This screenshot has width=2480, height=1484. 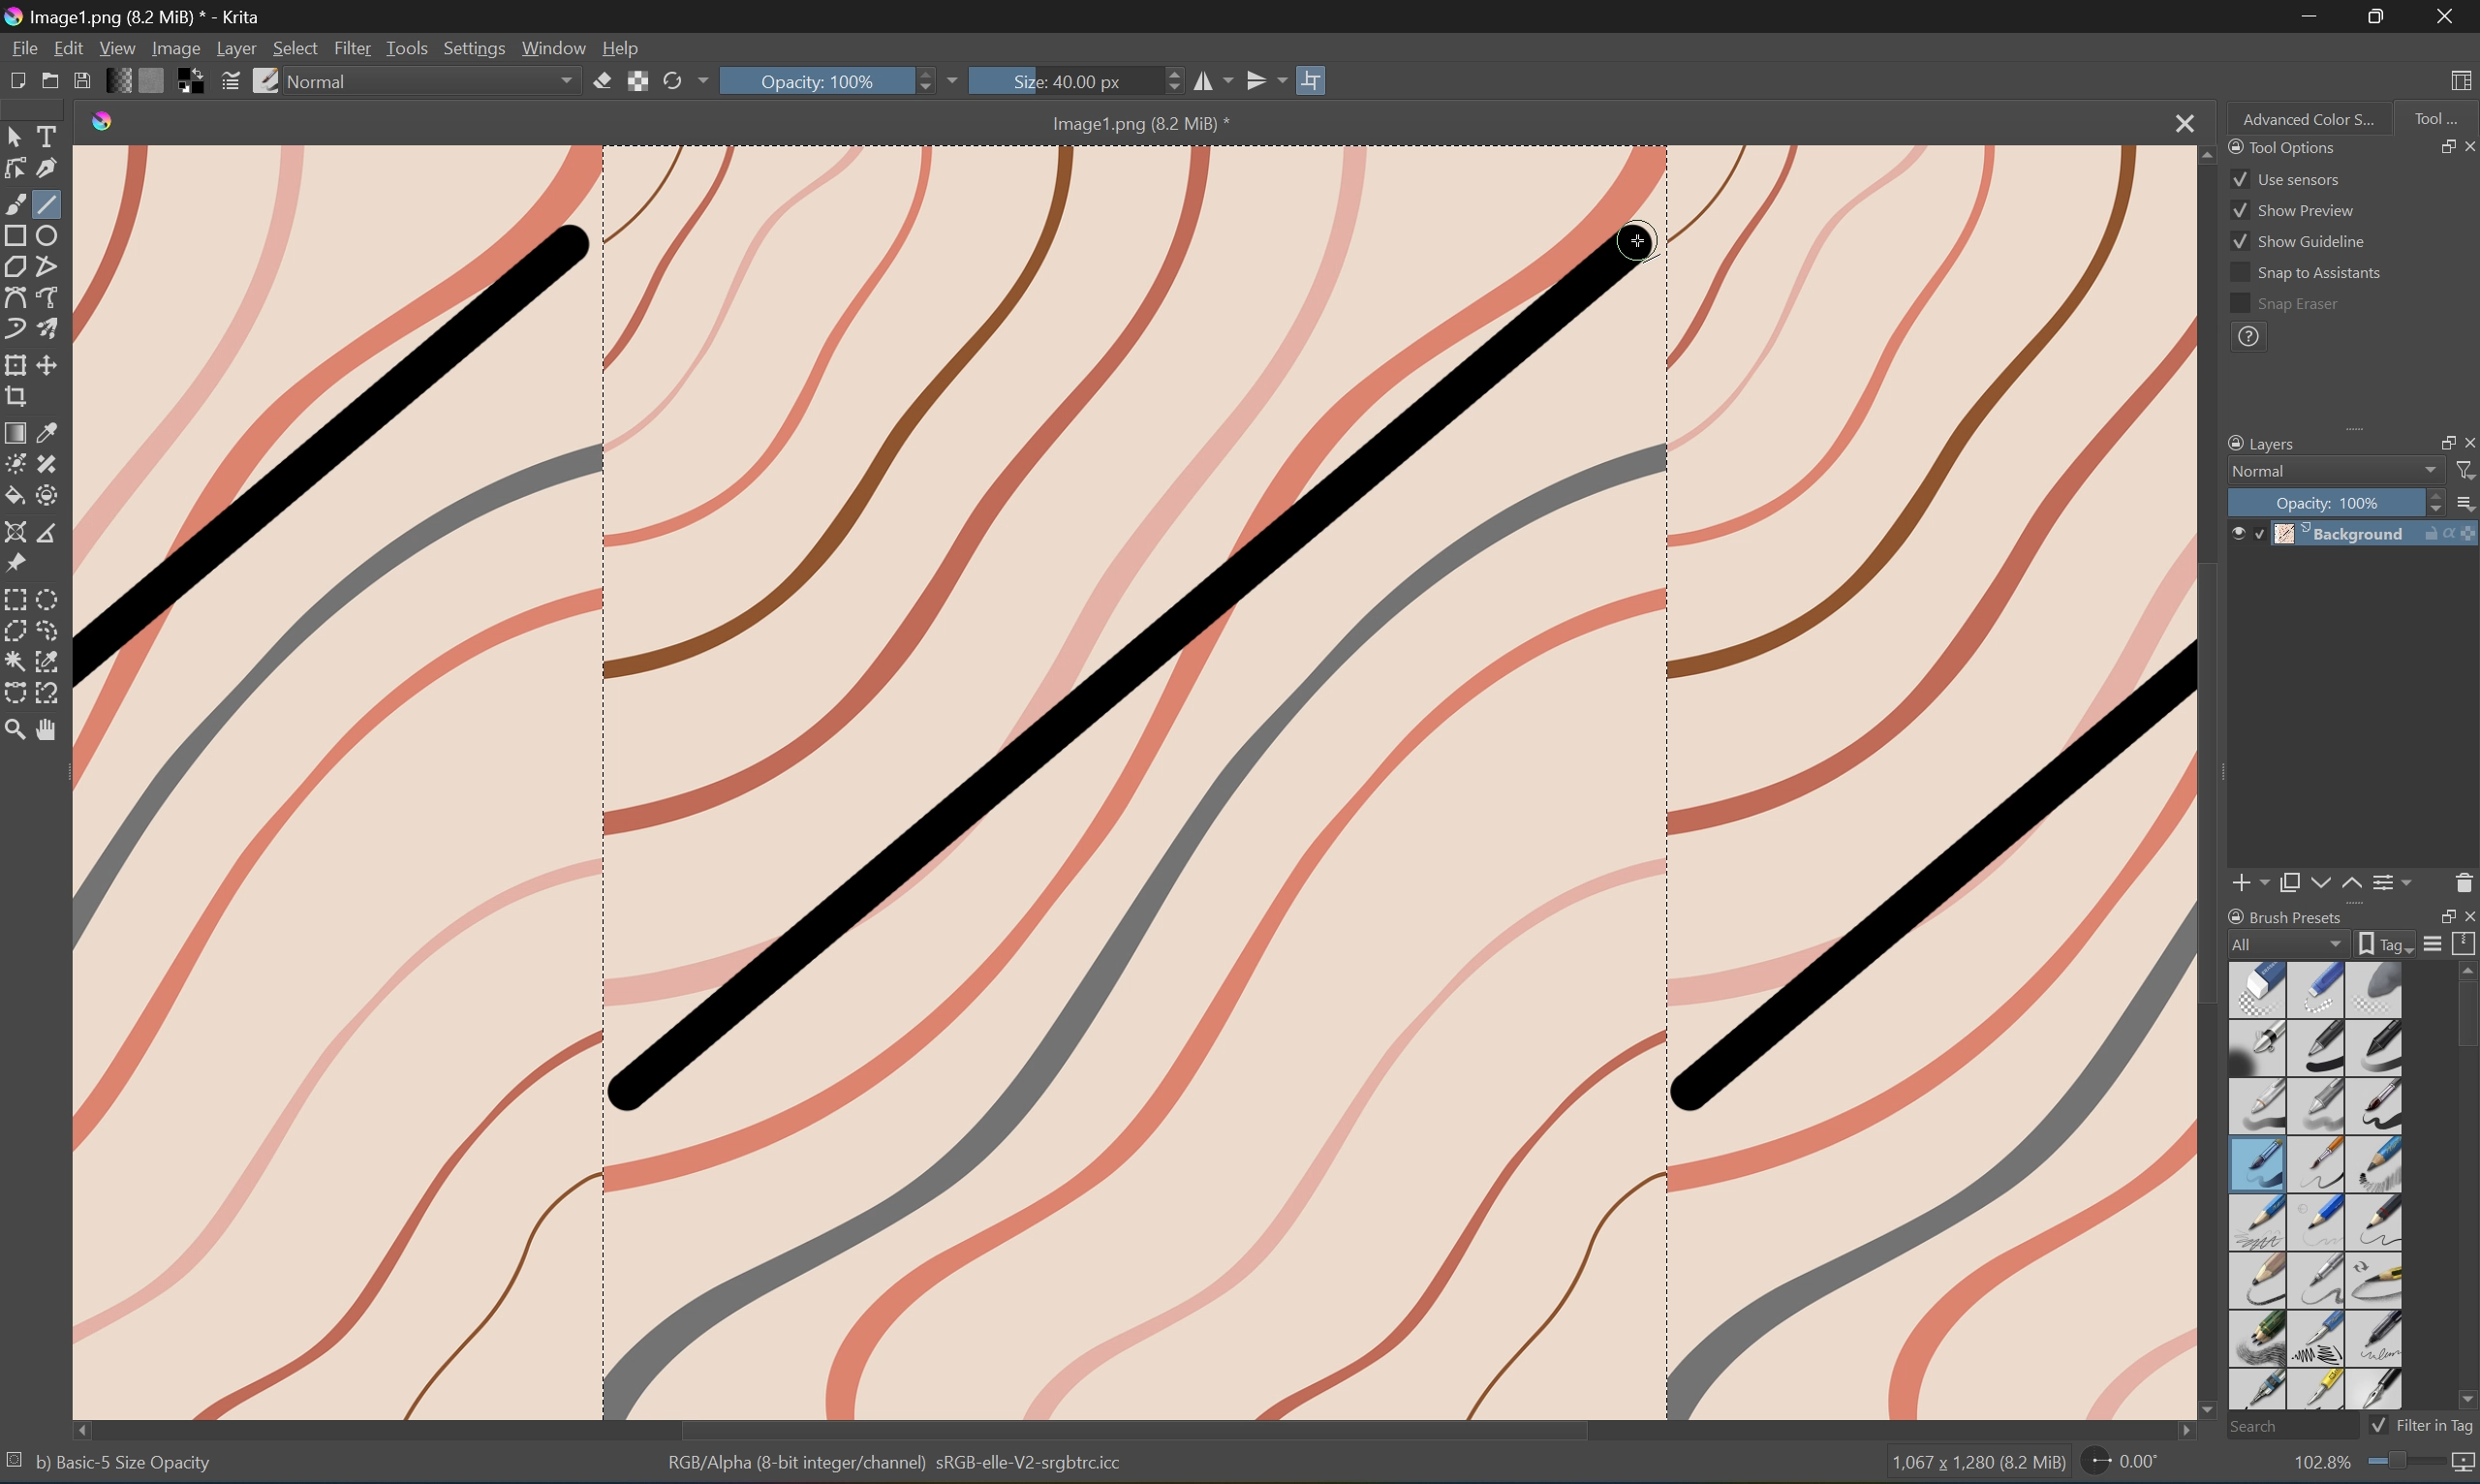 I want to click on Locked, so click(x=2259, y=533).